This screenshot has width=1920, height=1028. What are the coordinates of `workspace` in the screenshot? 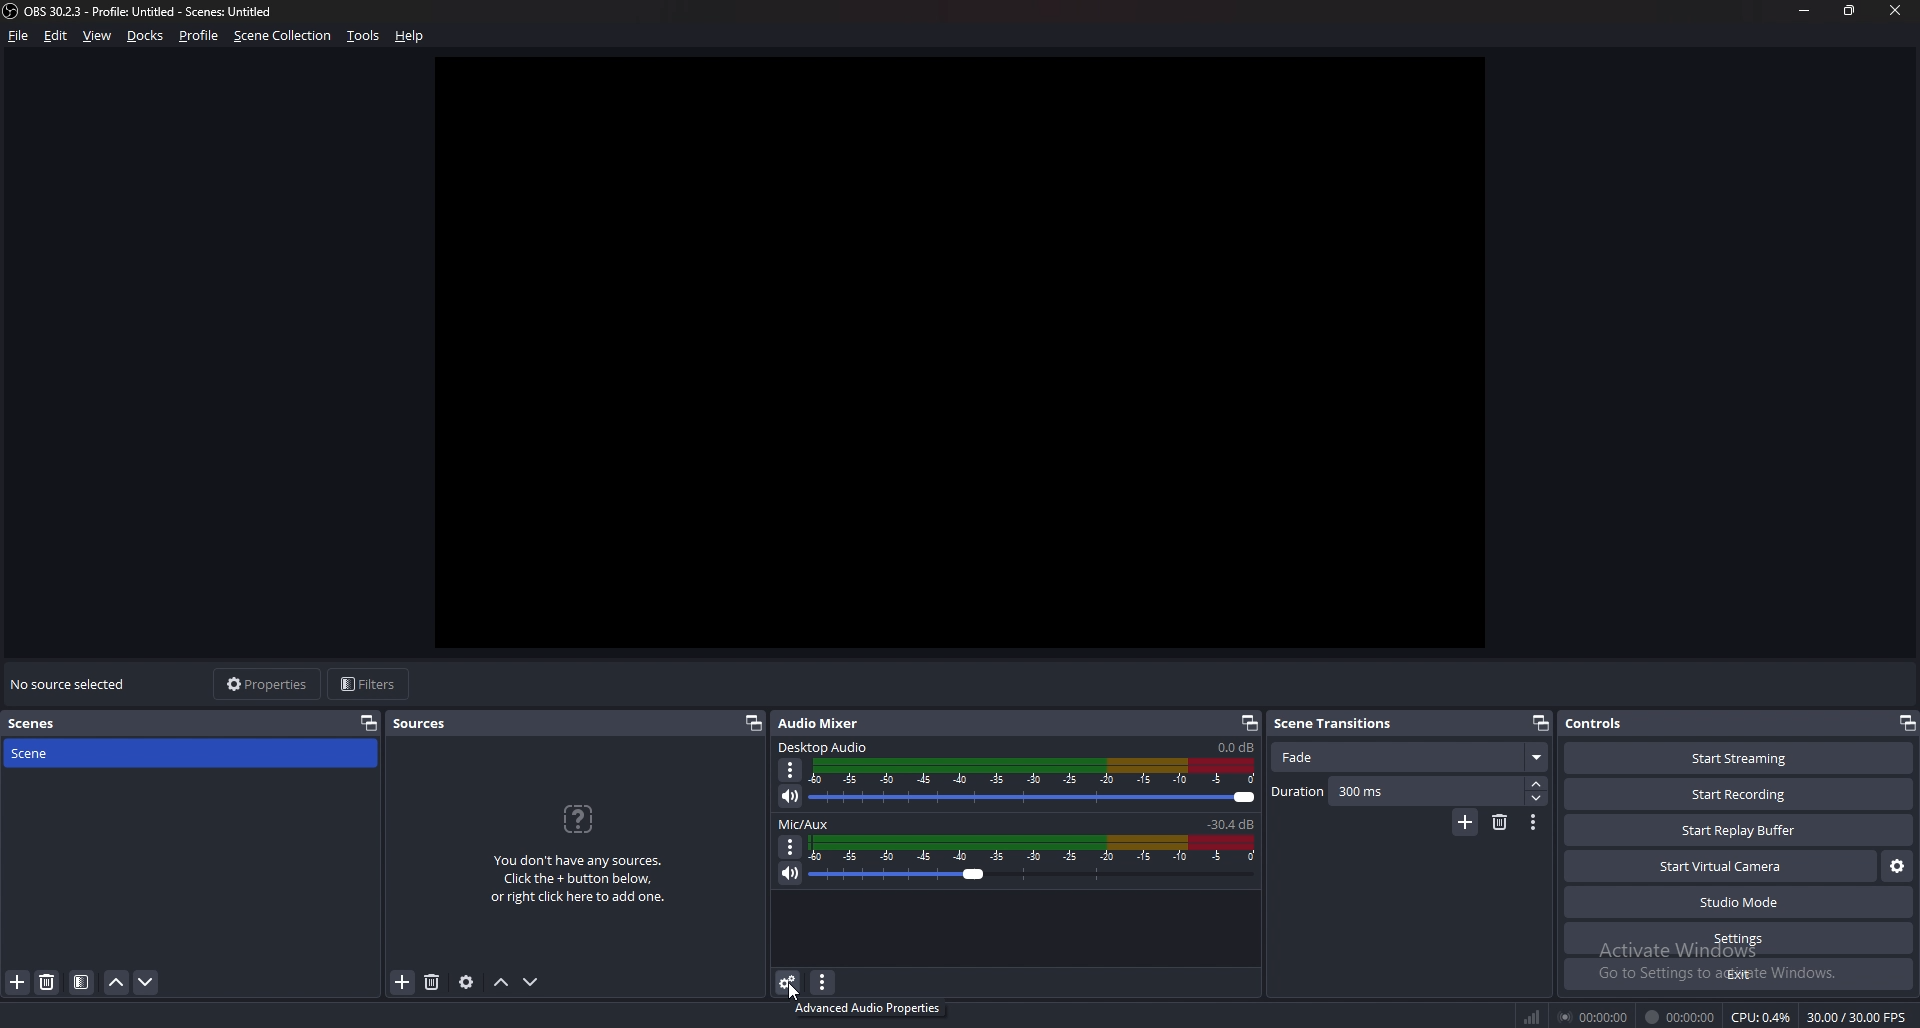 It's located at (966, 354).